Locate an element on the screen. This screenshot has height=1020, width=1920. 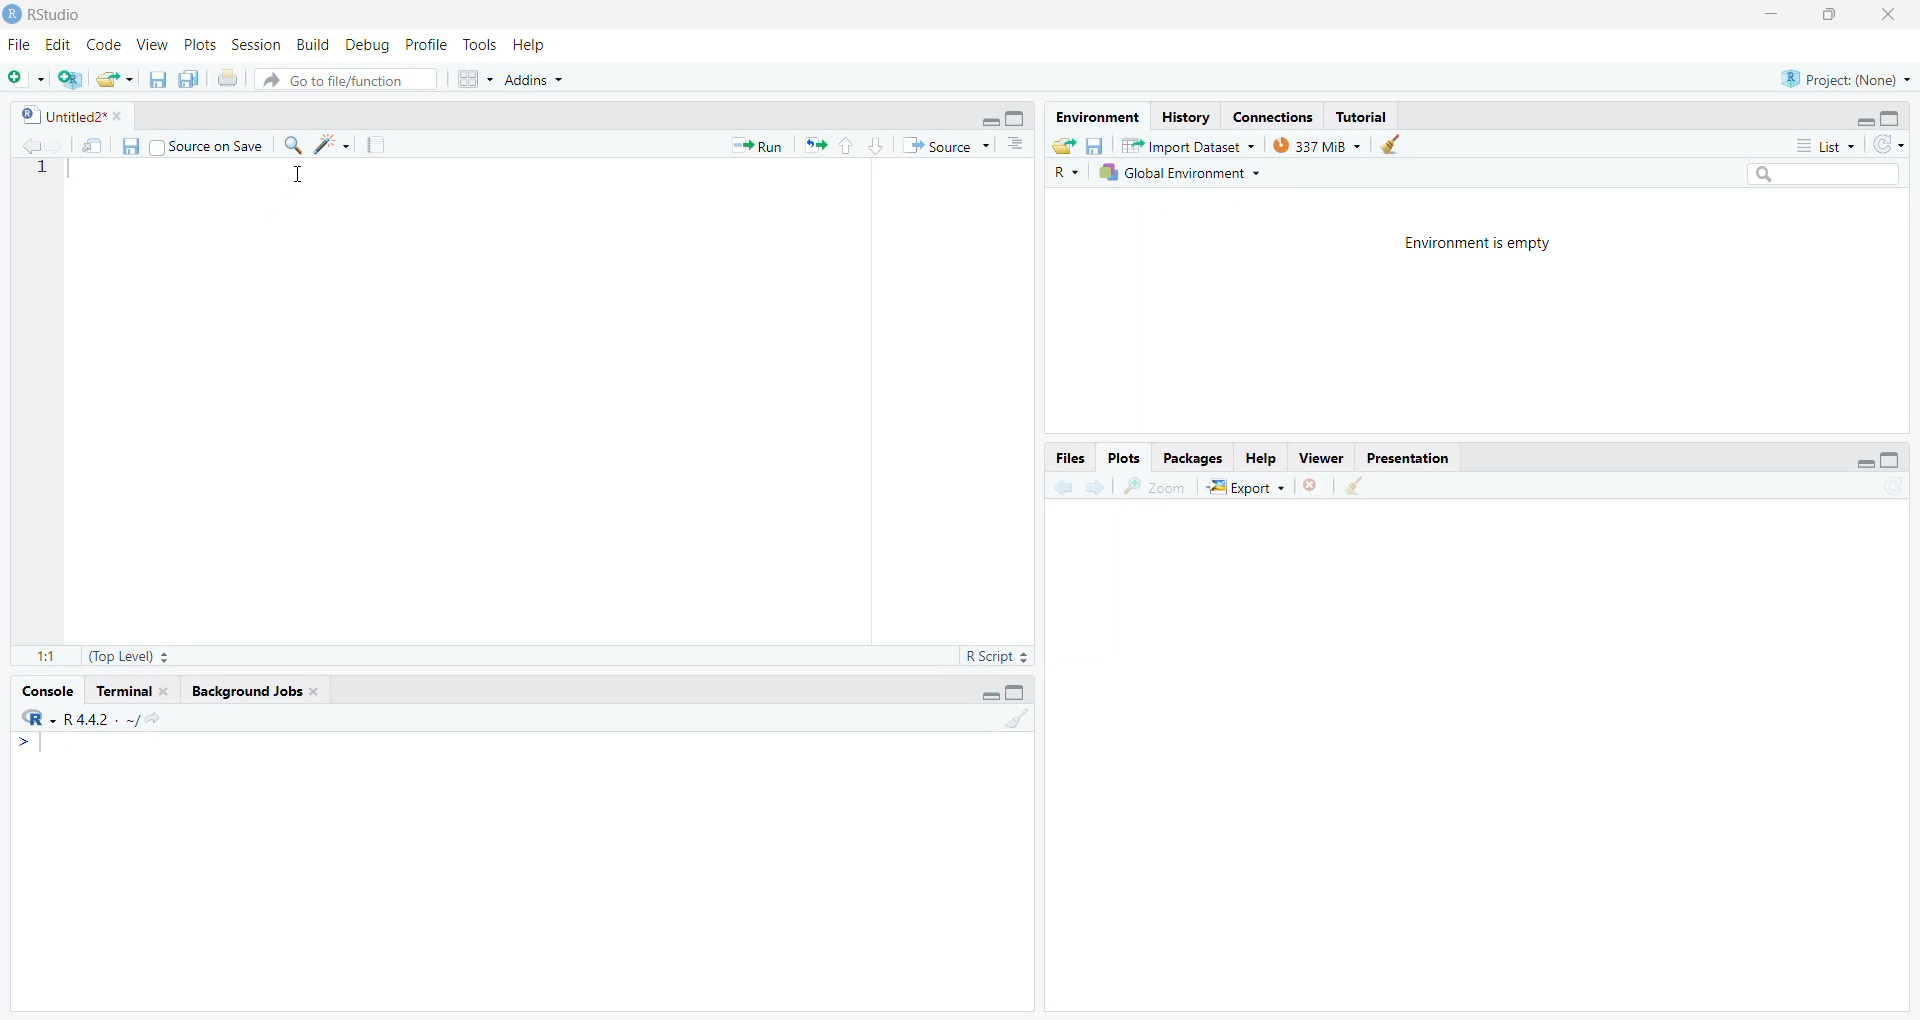
zoom is located at coordinates (1156, 486).